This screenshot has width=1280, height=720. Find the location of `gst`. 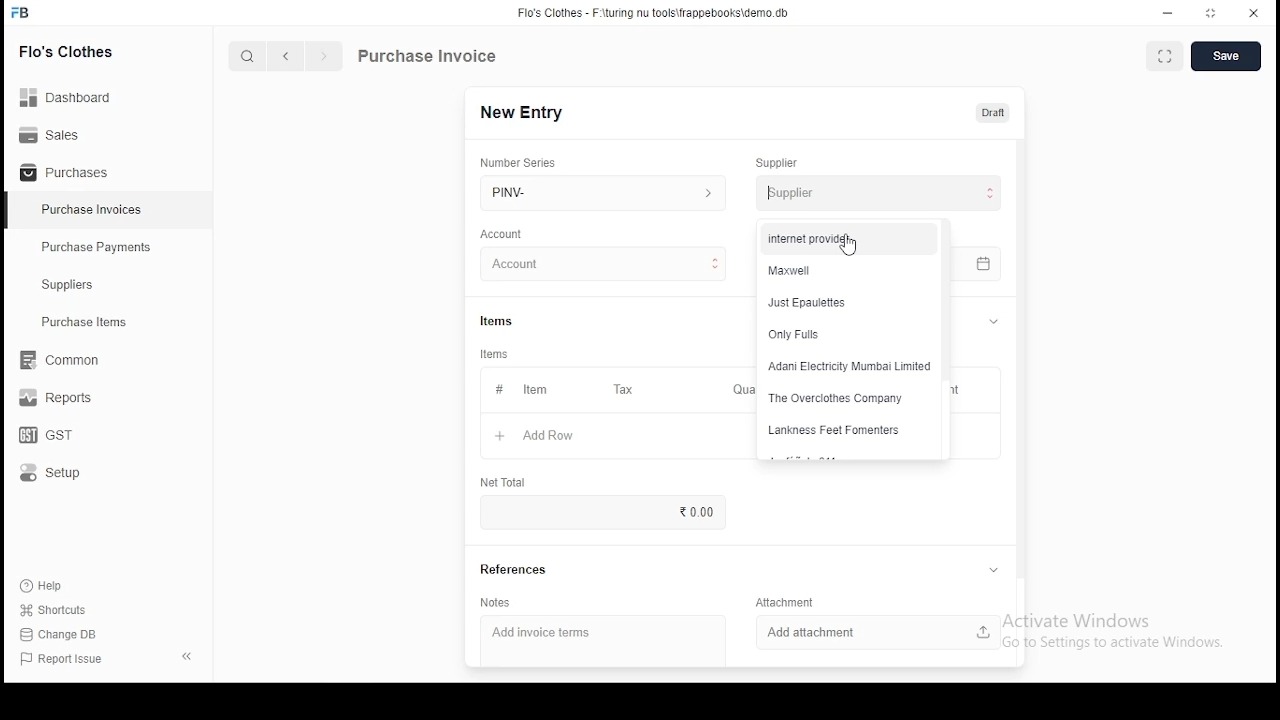

gst is located at coordinates (46, 437).